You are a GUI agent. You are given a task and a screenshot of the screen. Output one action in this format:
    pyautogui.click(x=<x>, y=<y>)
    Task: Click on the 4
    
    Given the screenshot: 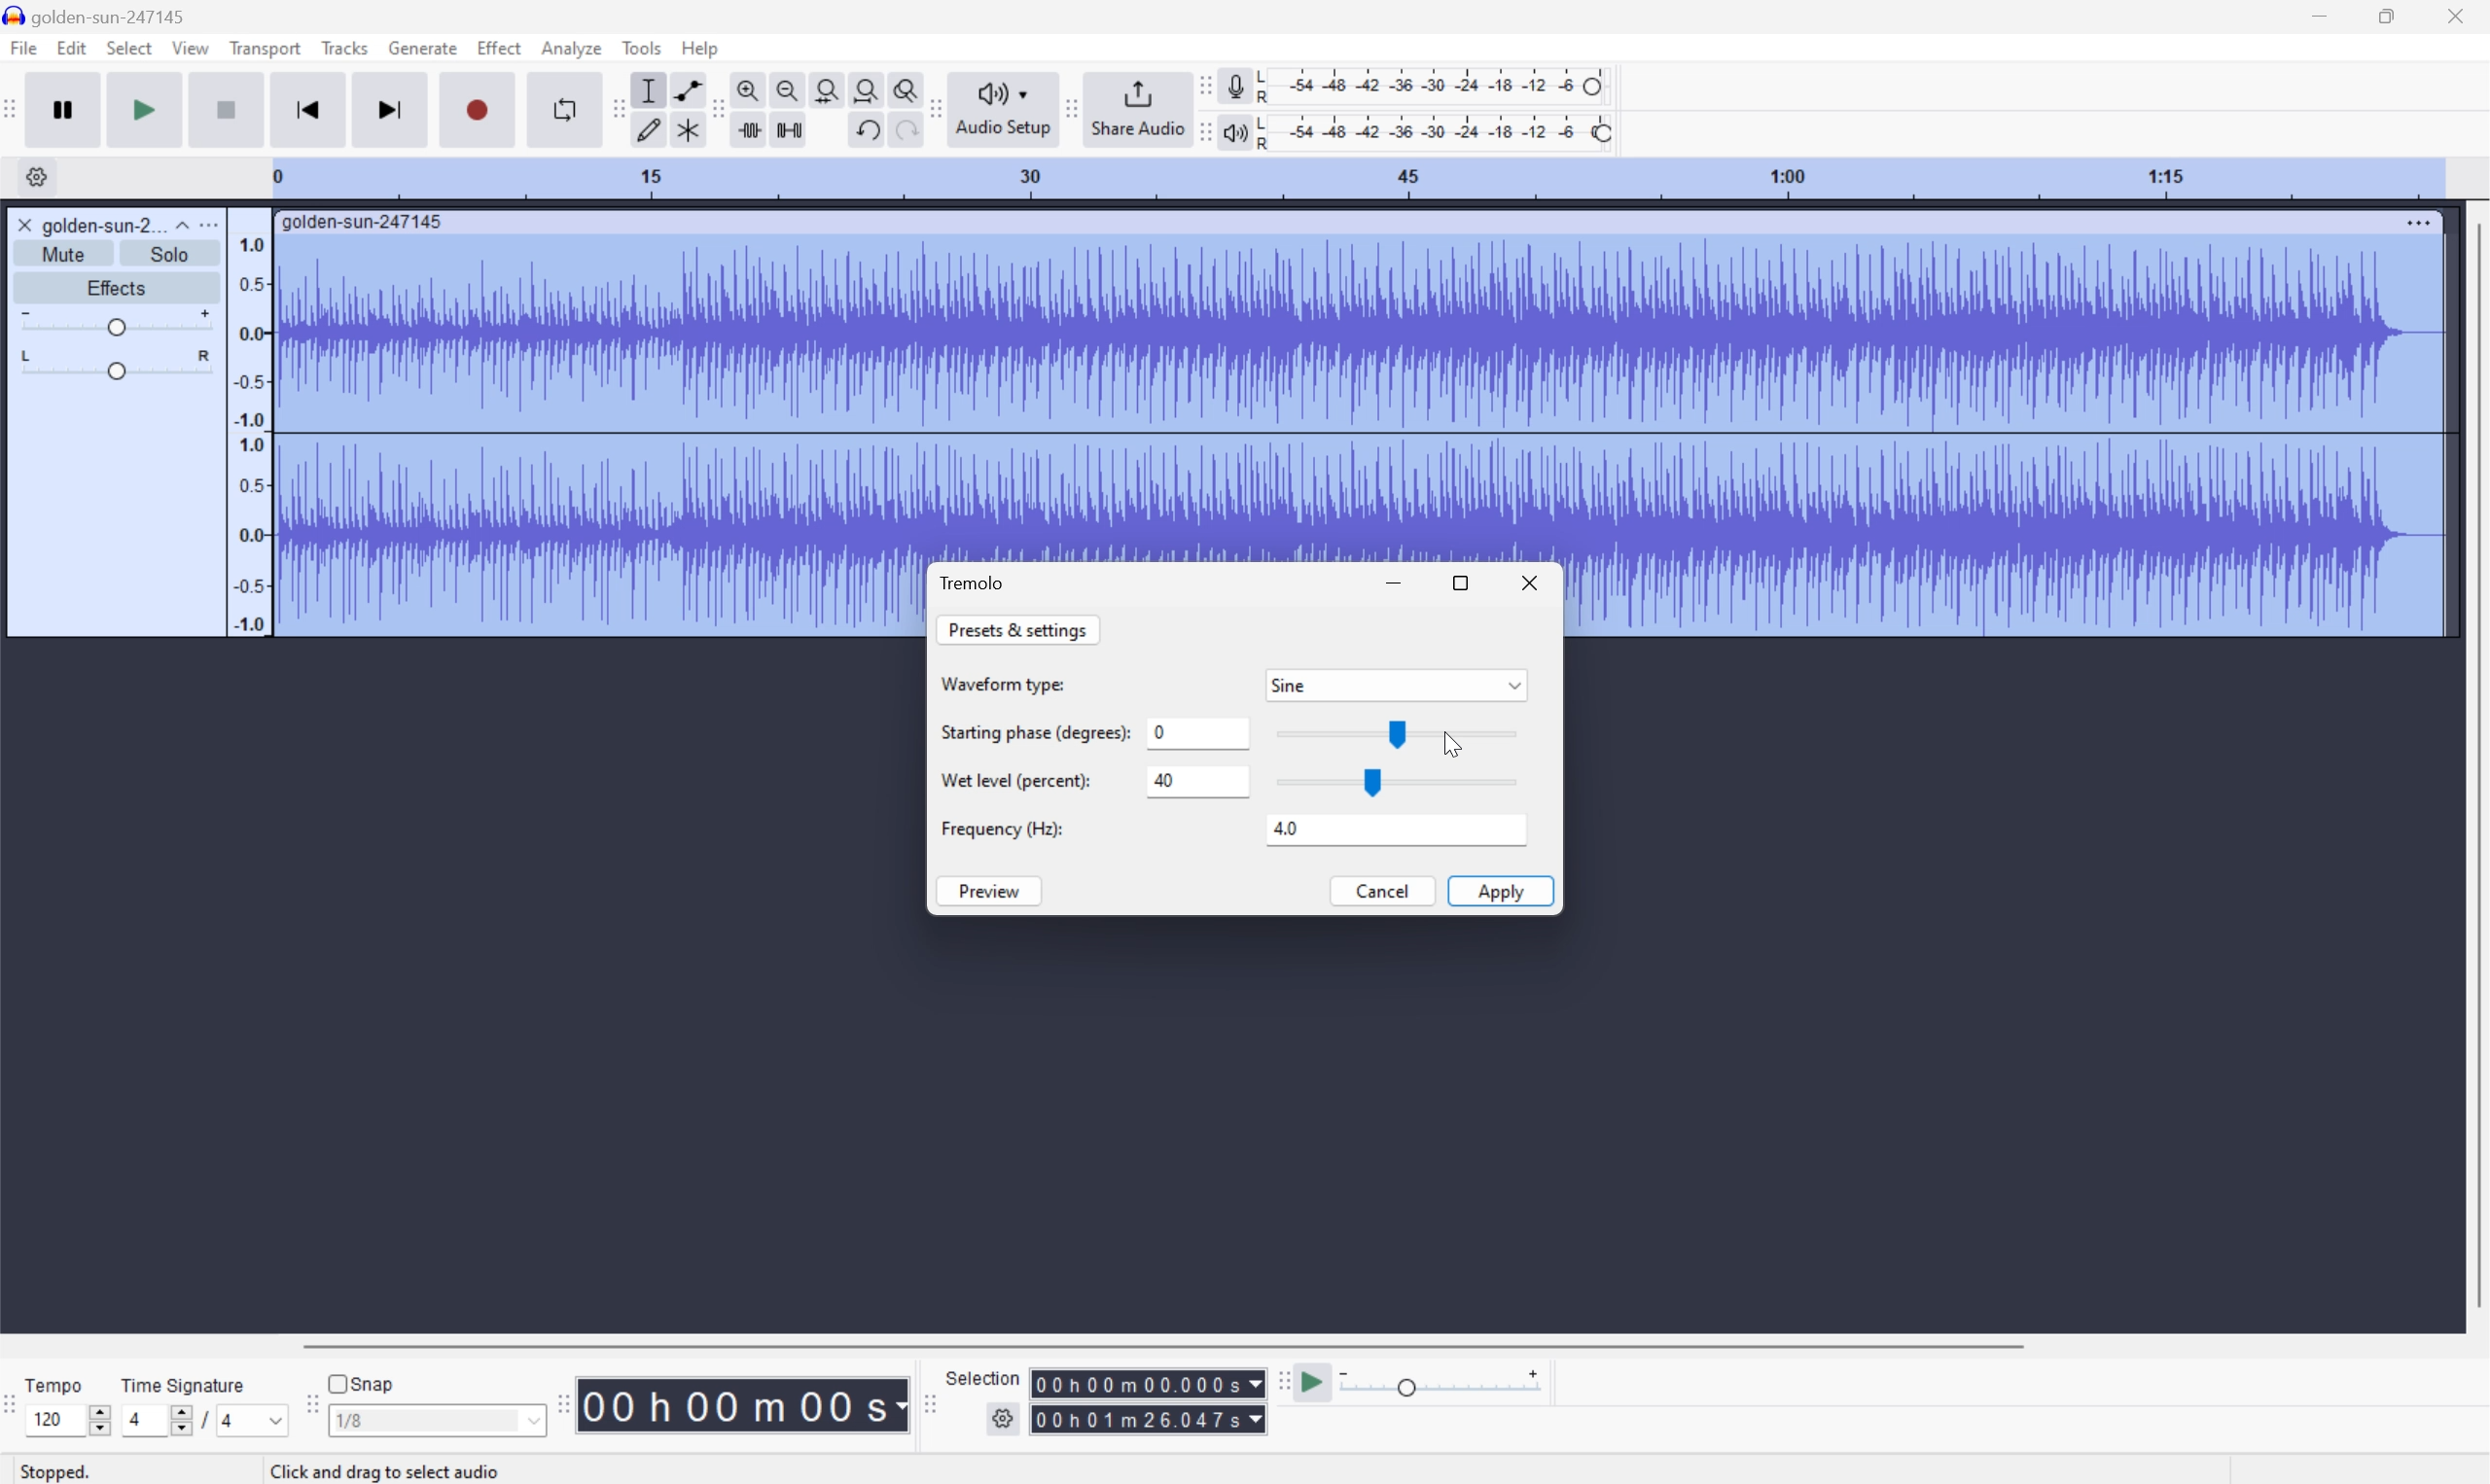 What is the action you would take?
    pyautogui.click(x=255, y=1421)
    